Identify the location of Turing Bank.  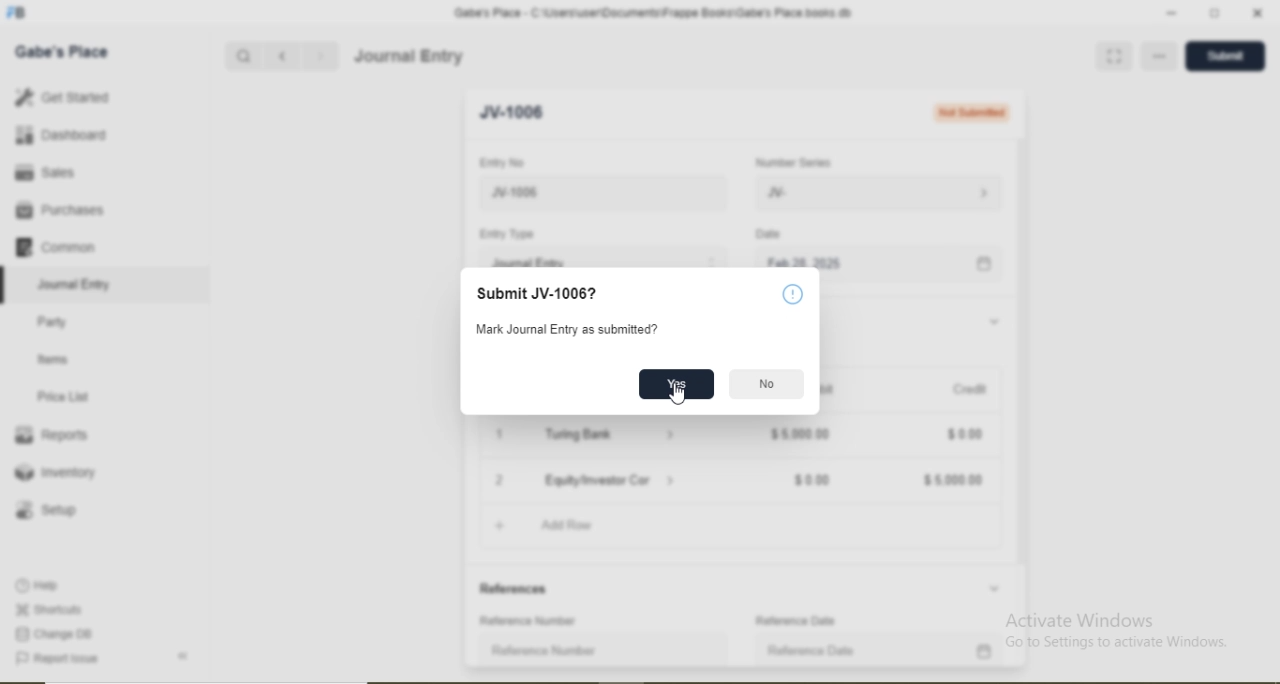
(582, 434).